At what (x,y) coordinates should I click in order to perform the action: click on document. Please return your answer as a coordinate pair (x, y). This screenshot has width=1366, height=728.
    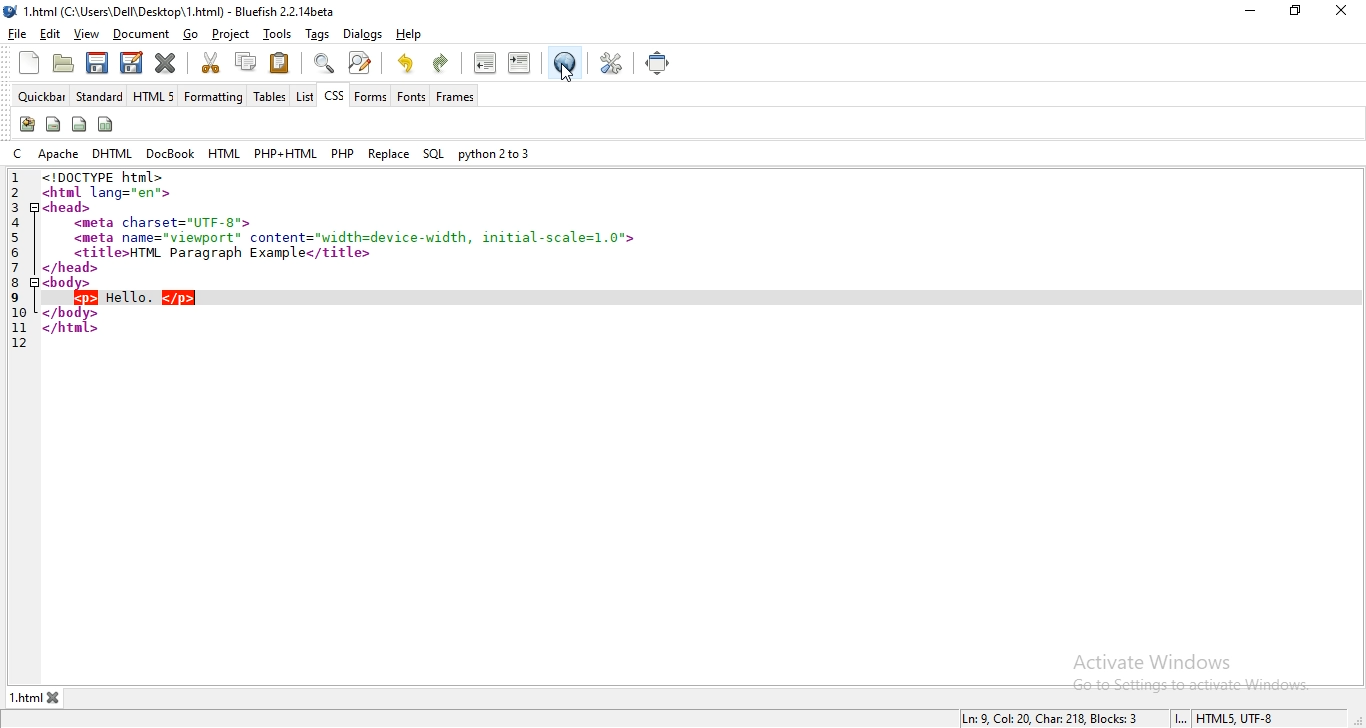
    Looking at the image, I should click on (139, 34).